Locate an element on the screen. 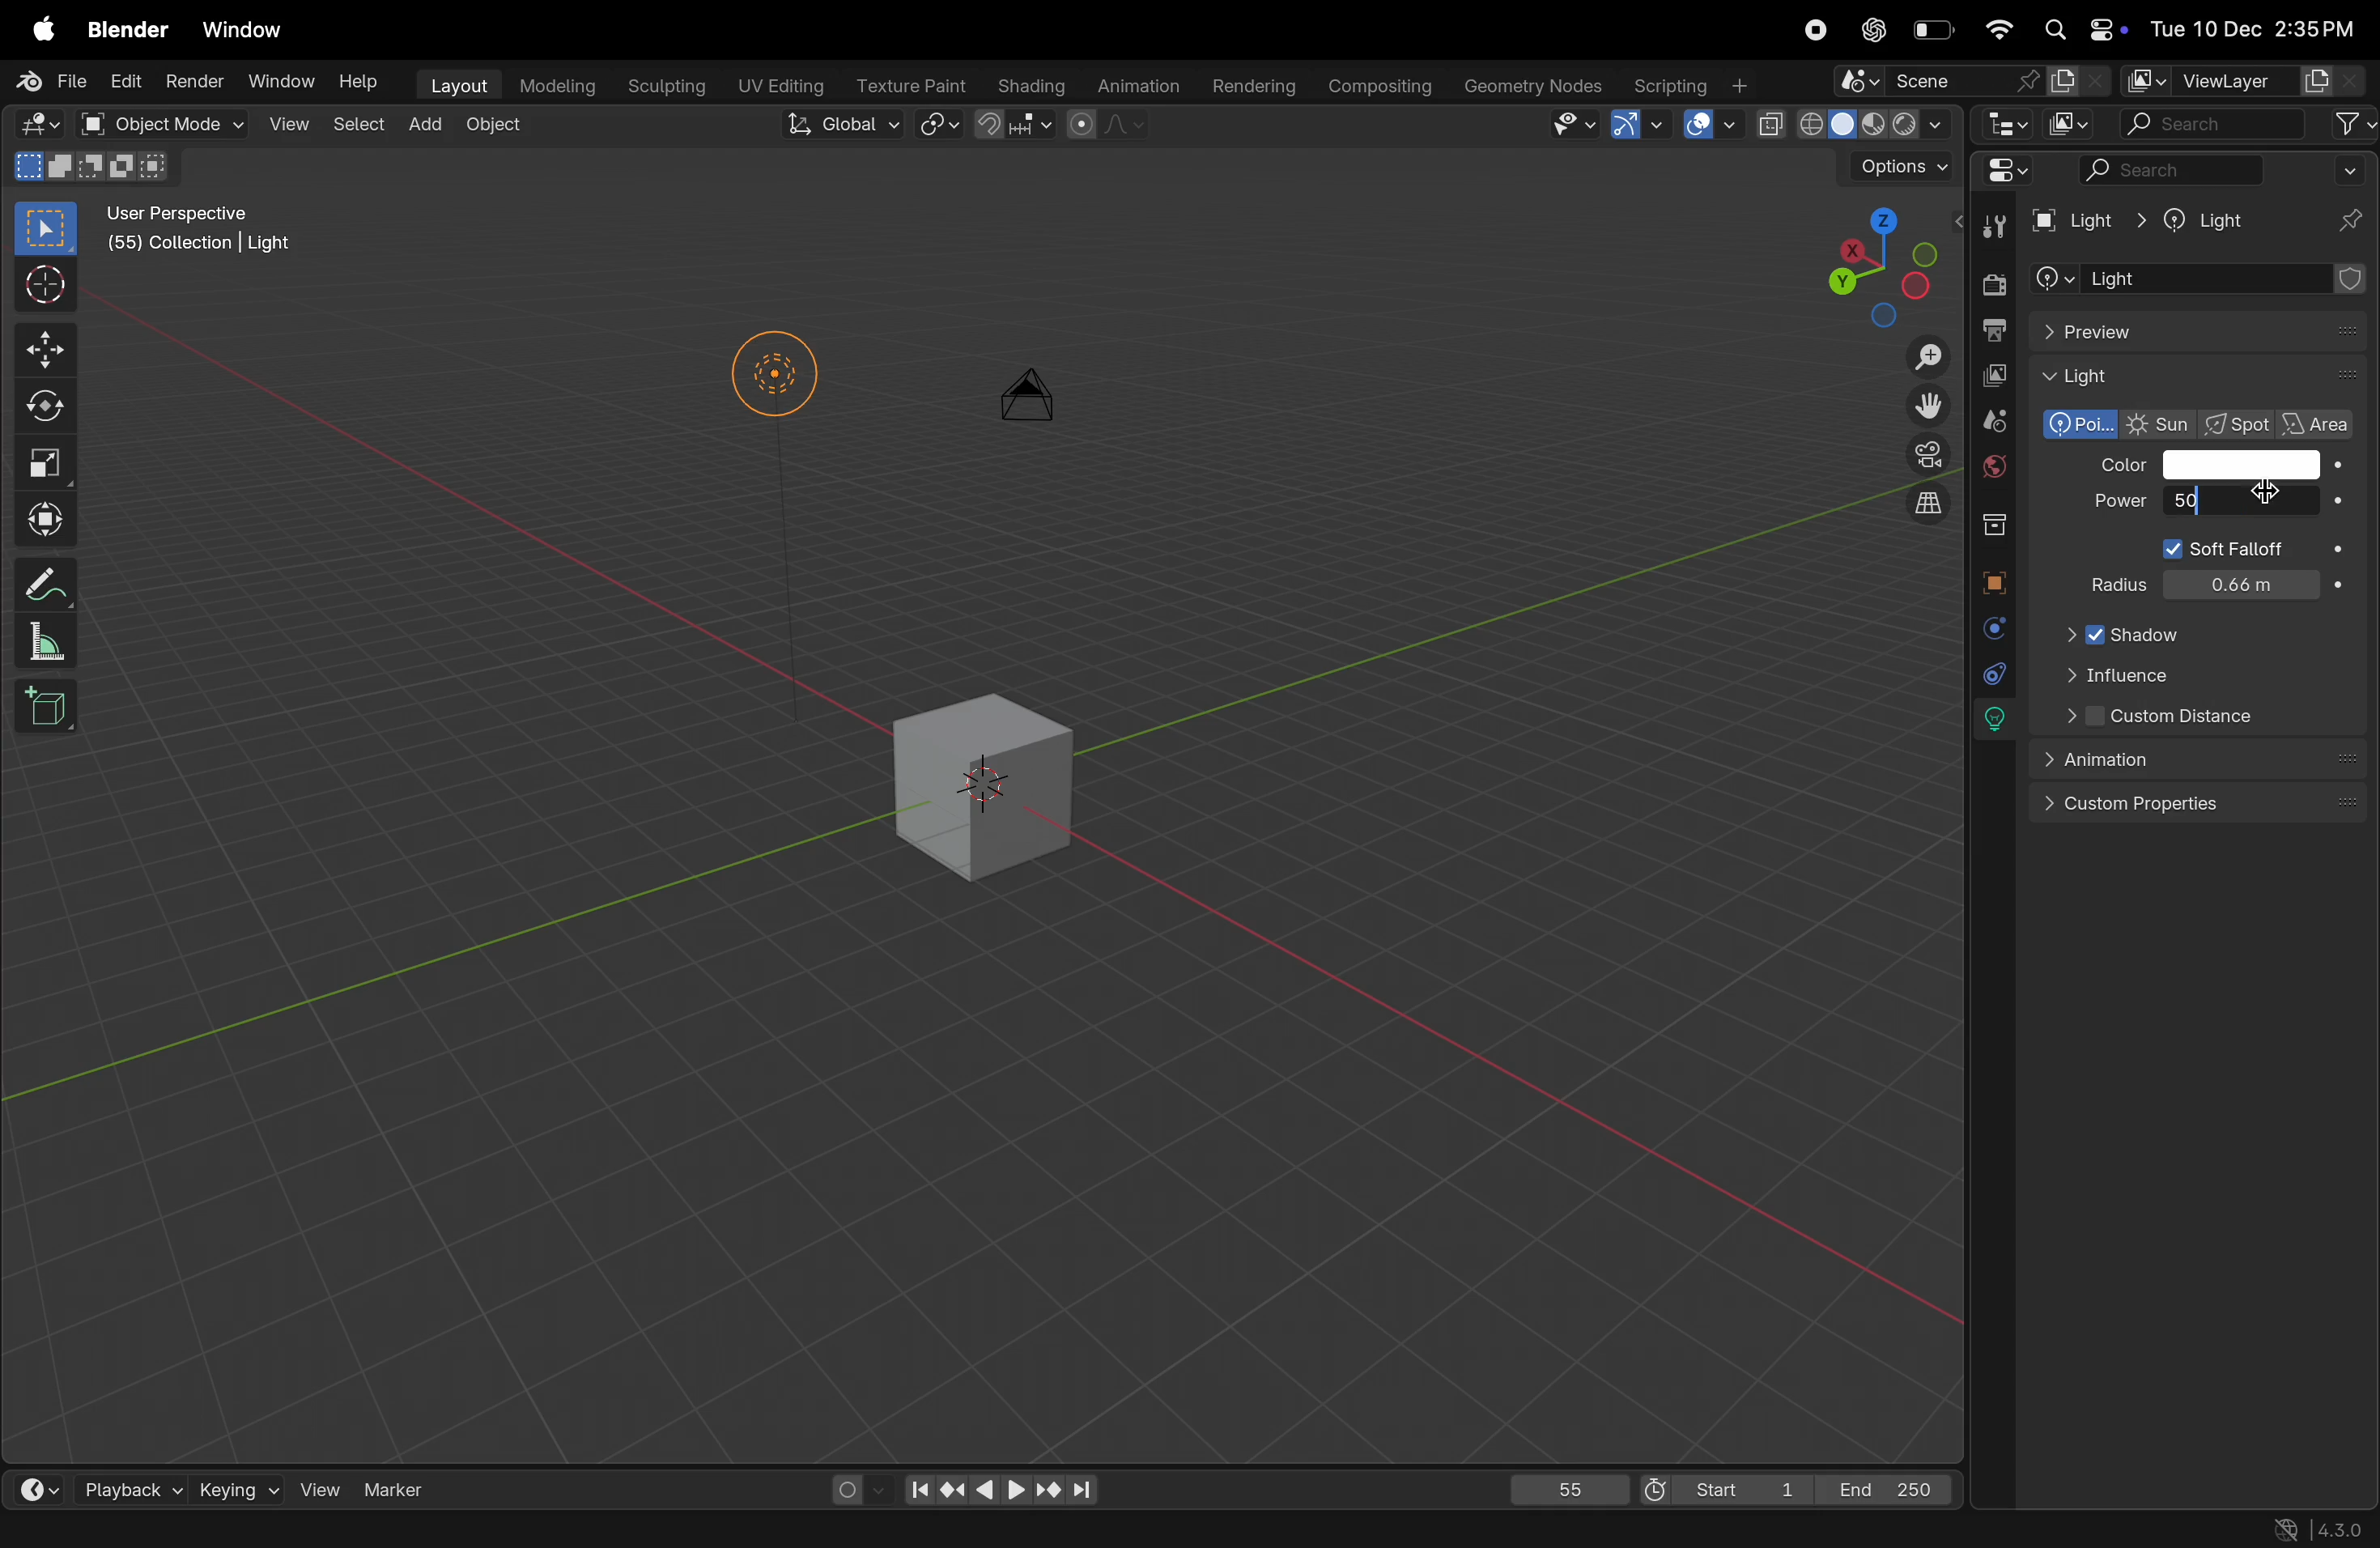 The height and width of the screenshot is (1548, 2380). apple widgets is located at coordinates (2080, 28).